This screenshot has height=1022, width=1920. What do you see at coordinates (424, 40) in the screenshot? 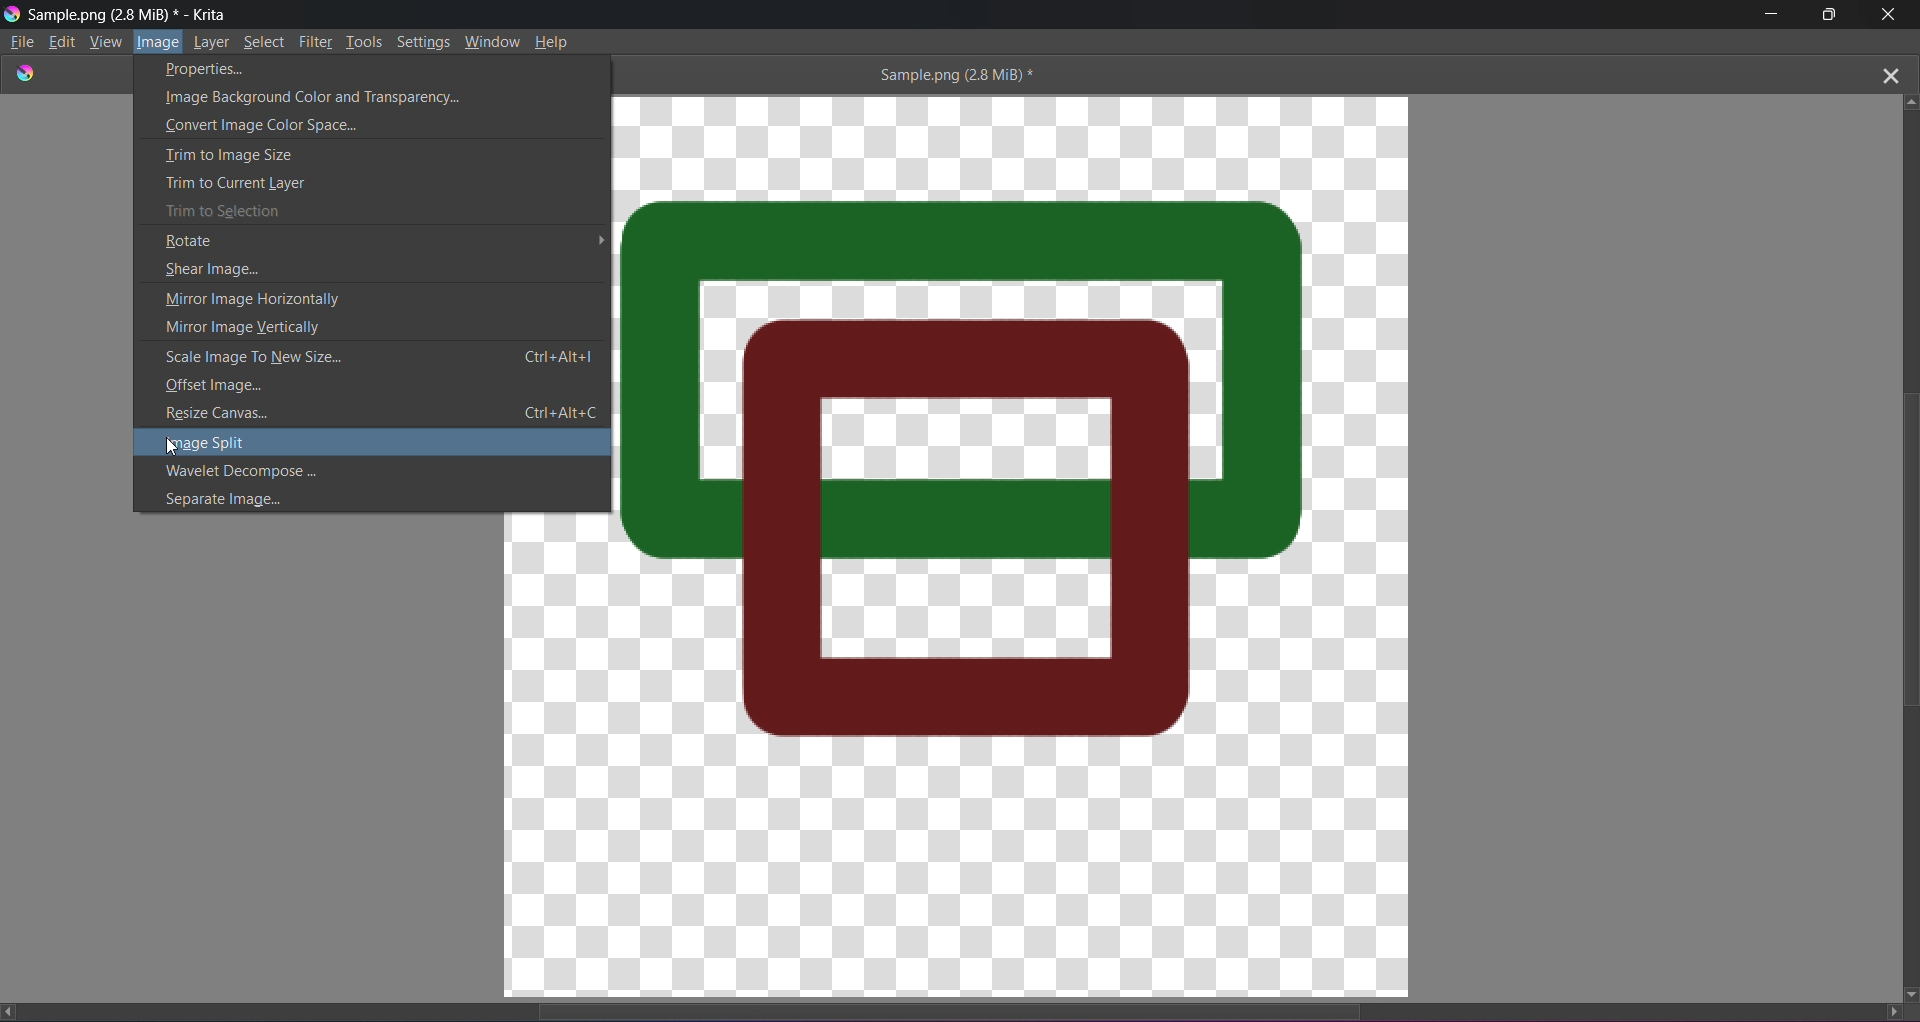
I see `Settings` at bounding box center [424, 40].